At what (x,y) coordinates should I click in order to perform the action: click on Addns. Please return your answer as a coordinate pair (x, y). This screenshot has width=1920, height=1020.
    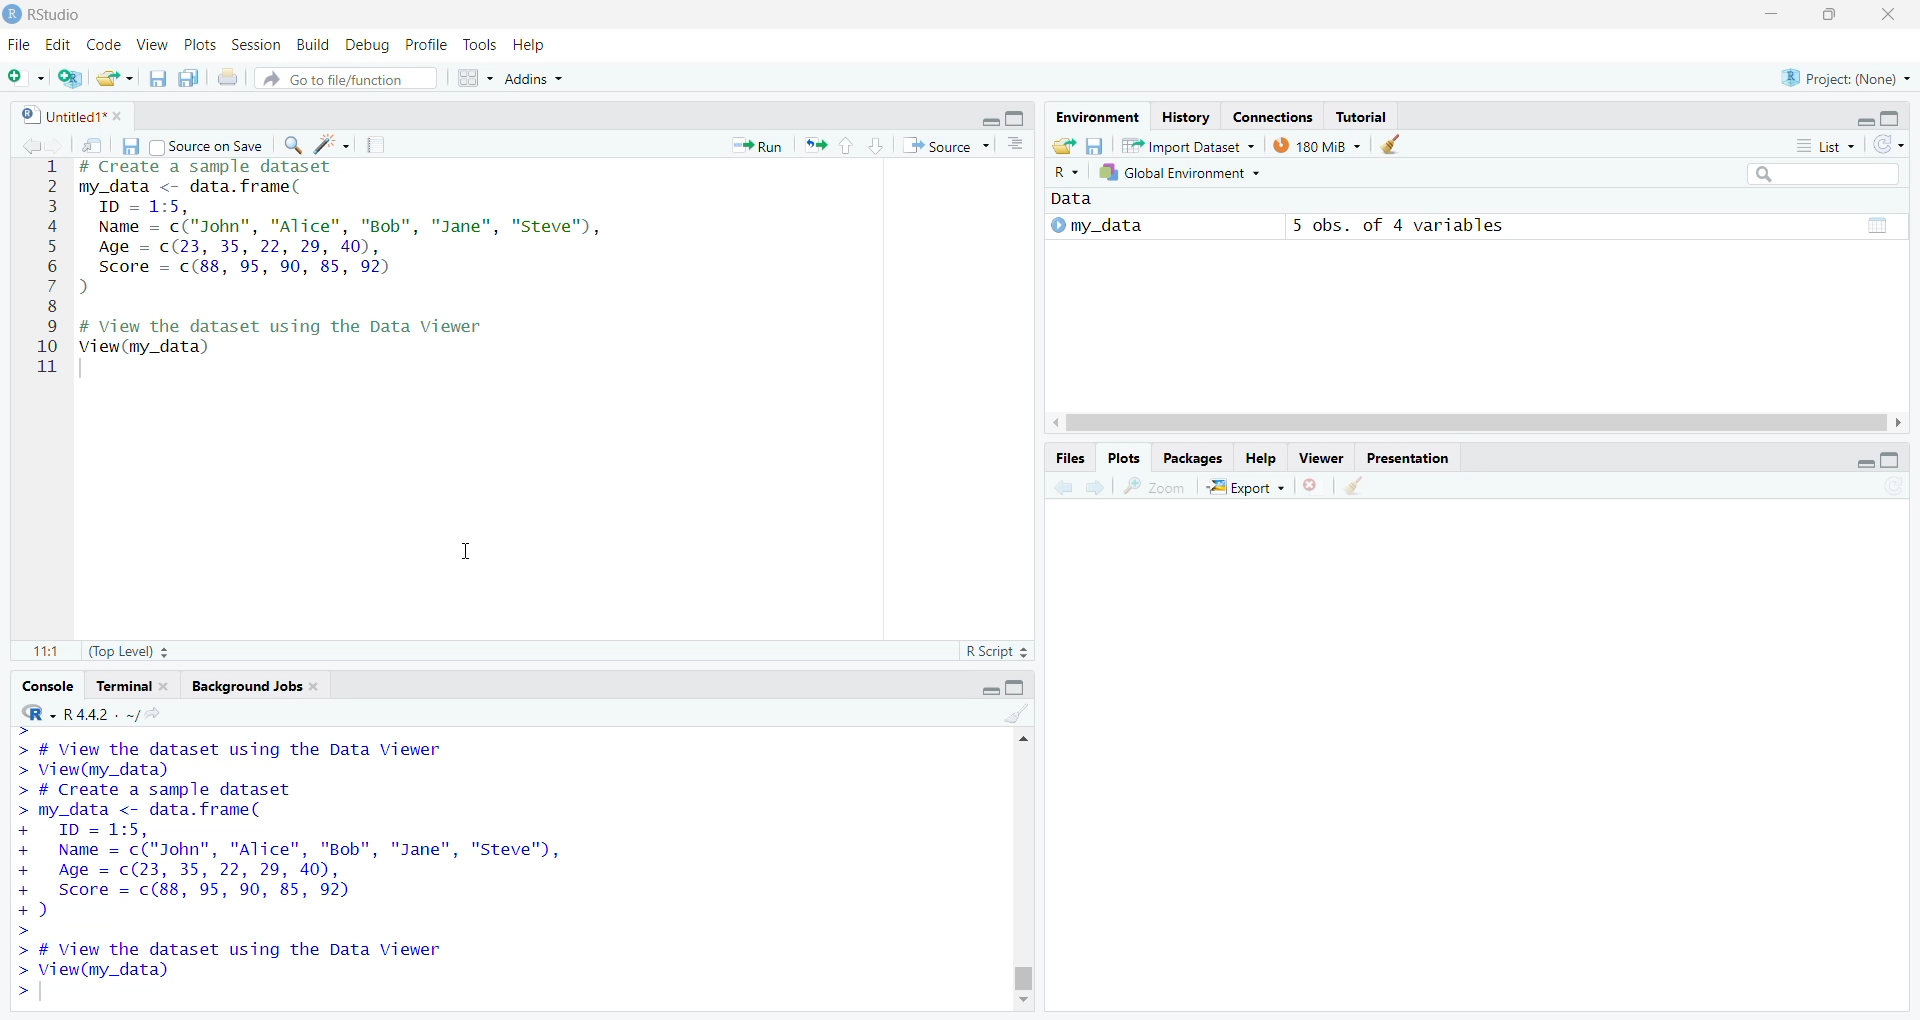
    Looking at the image, I should click on (539, 80).